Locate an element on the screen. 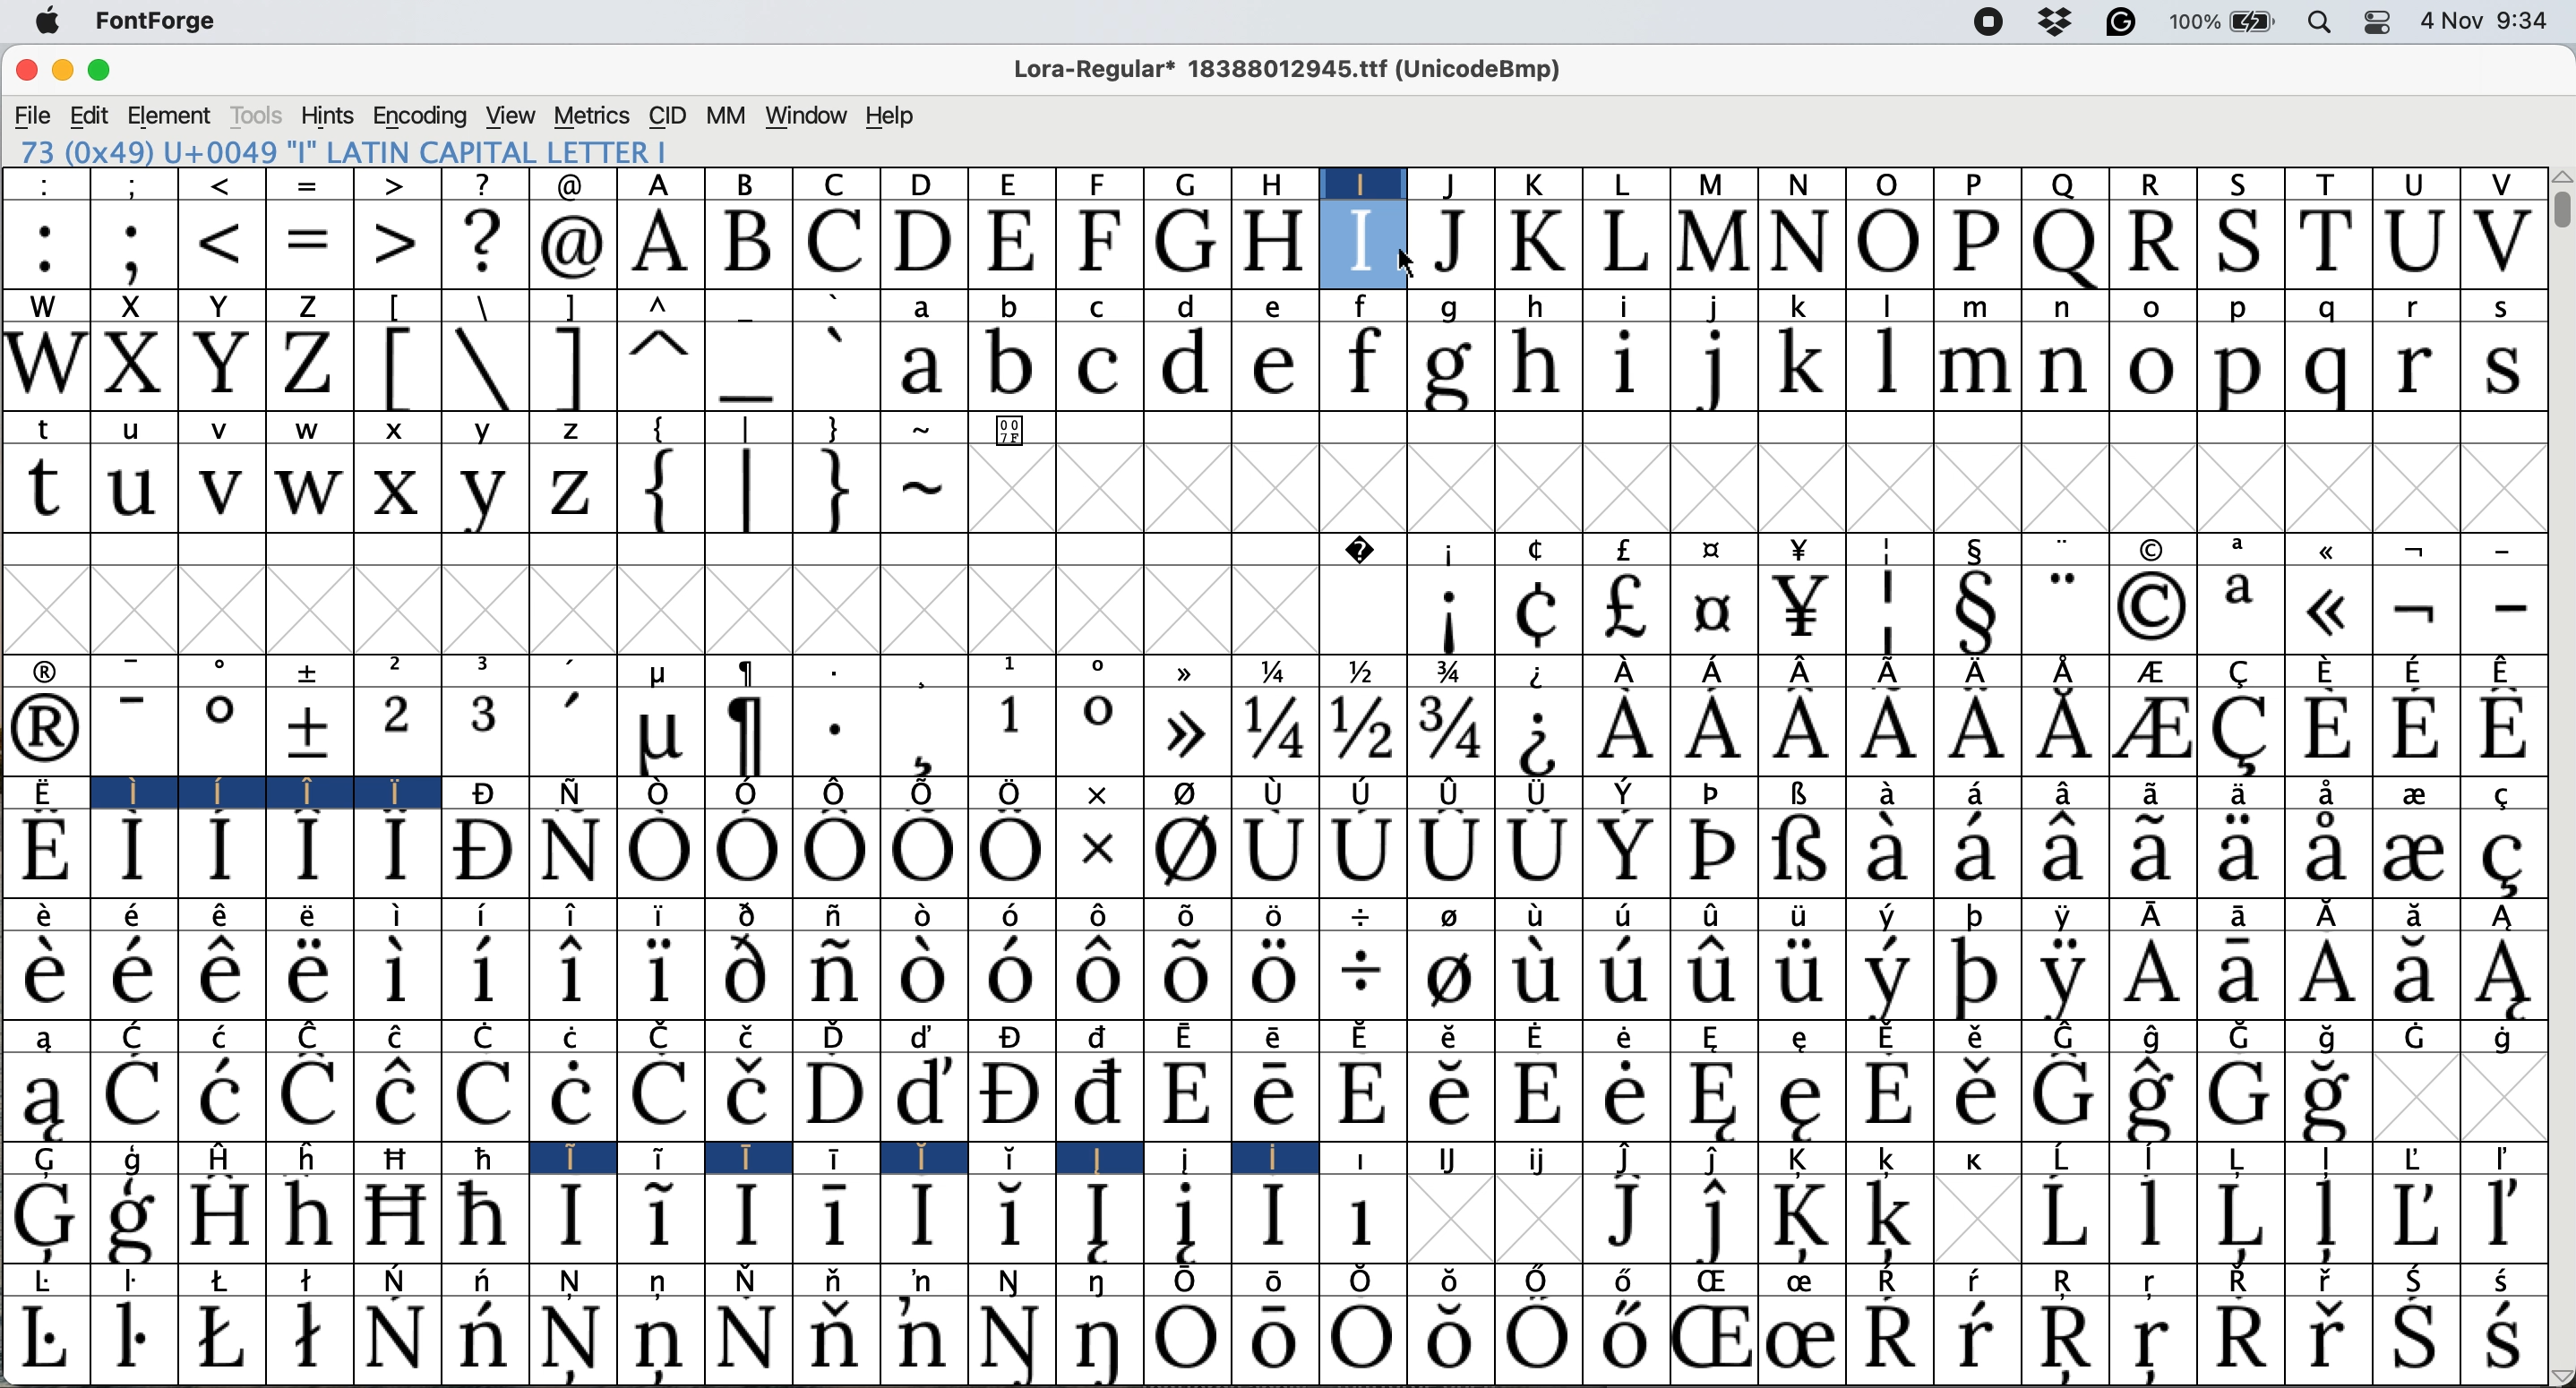 This screenshot has height=1388, width=2576. Symbol is located at coordinates (1710, 1219).